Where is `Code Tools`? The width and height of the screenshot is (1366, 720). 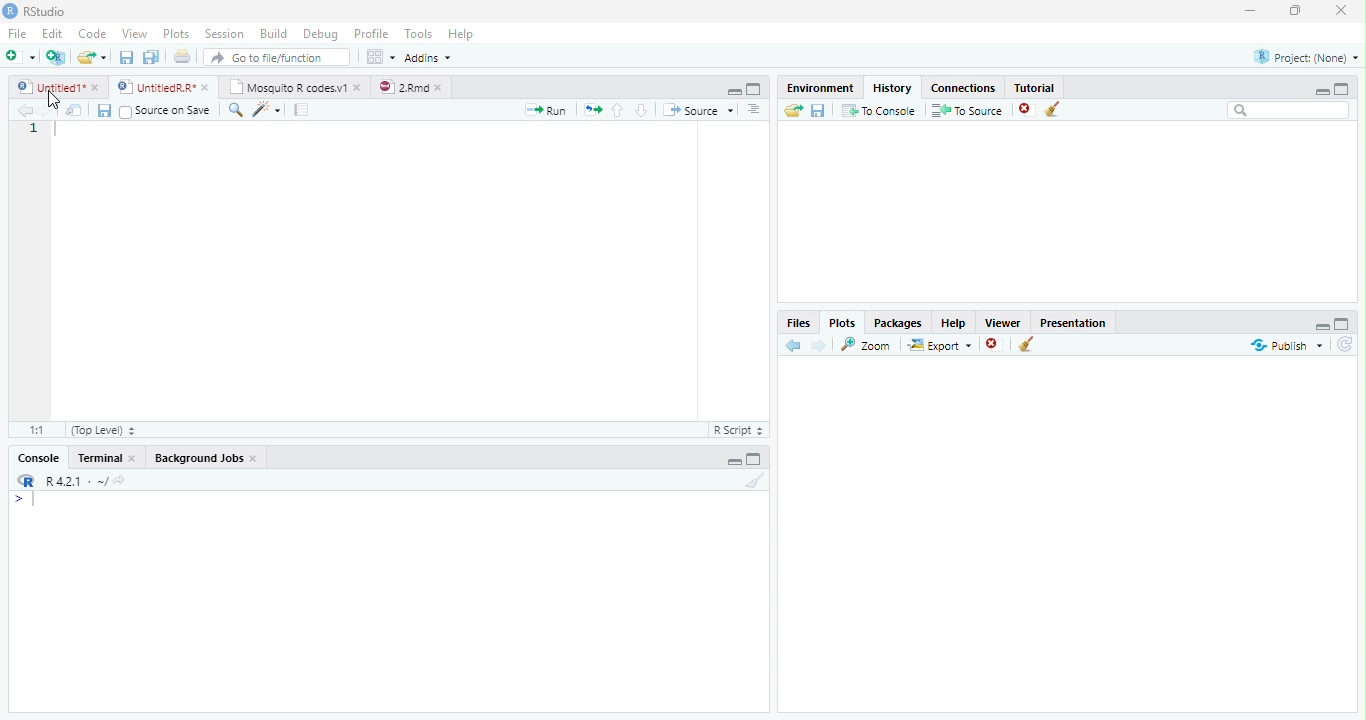 Code Tools is located at coordinates (265, 110).